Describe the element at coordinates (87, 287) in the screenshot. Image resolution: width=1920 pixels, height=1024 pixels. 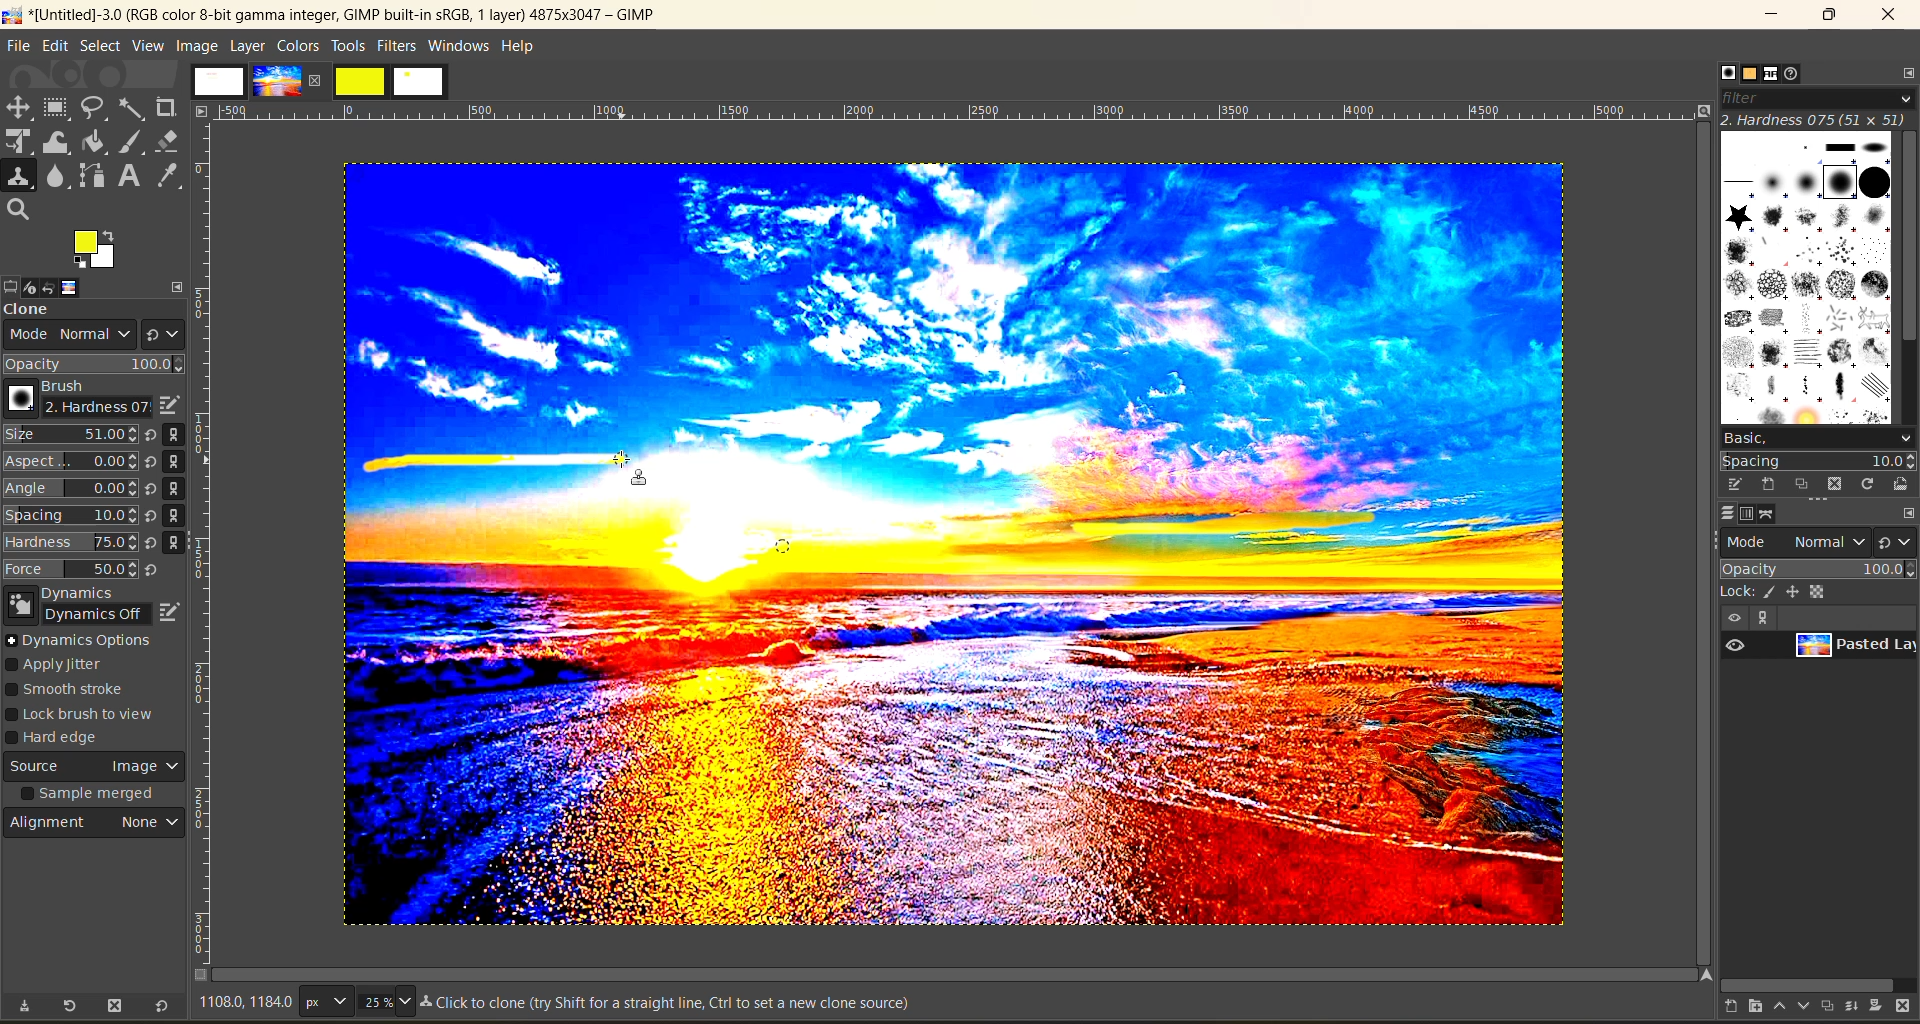
I see `image` at that location.